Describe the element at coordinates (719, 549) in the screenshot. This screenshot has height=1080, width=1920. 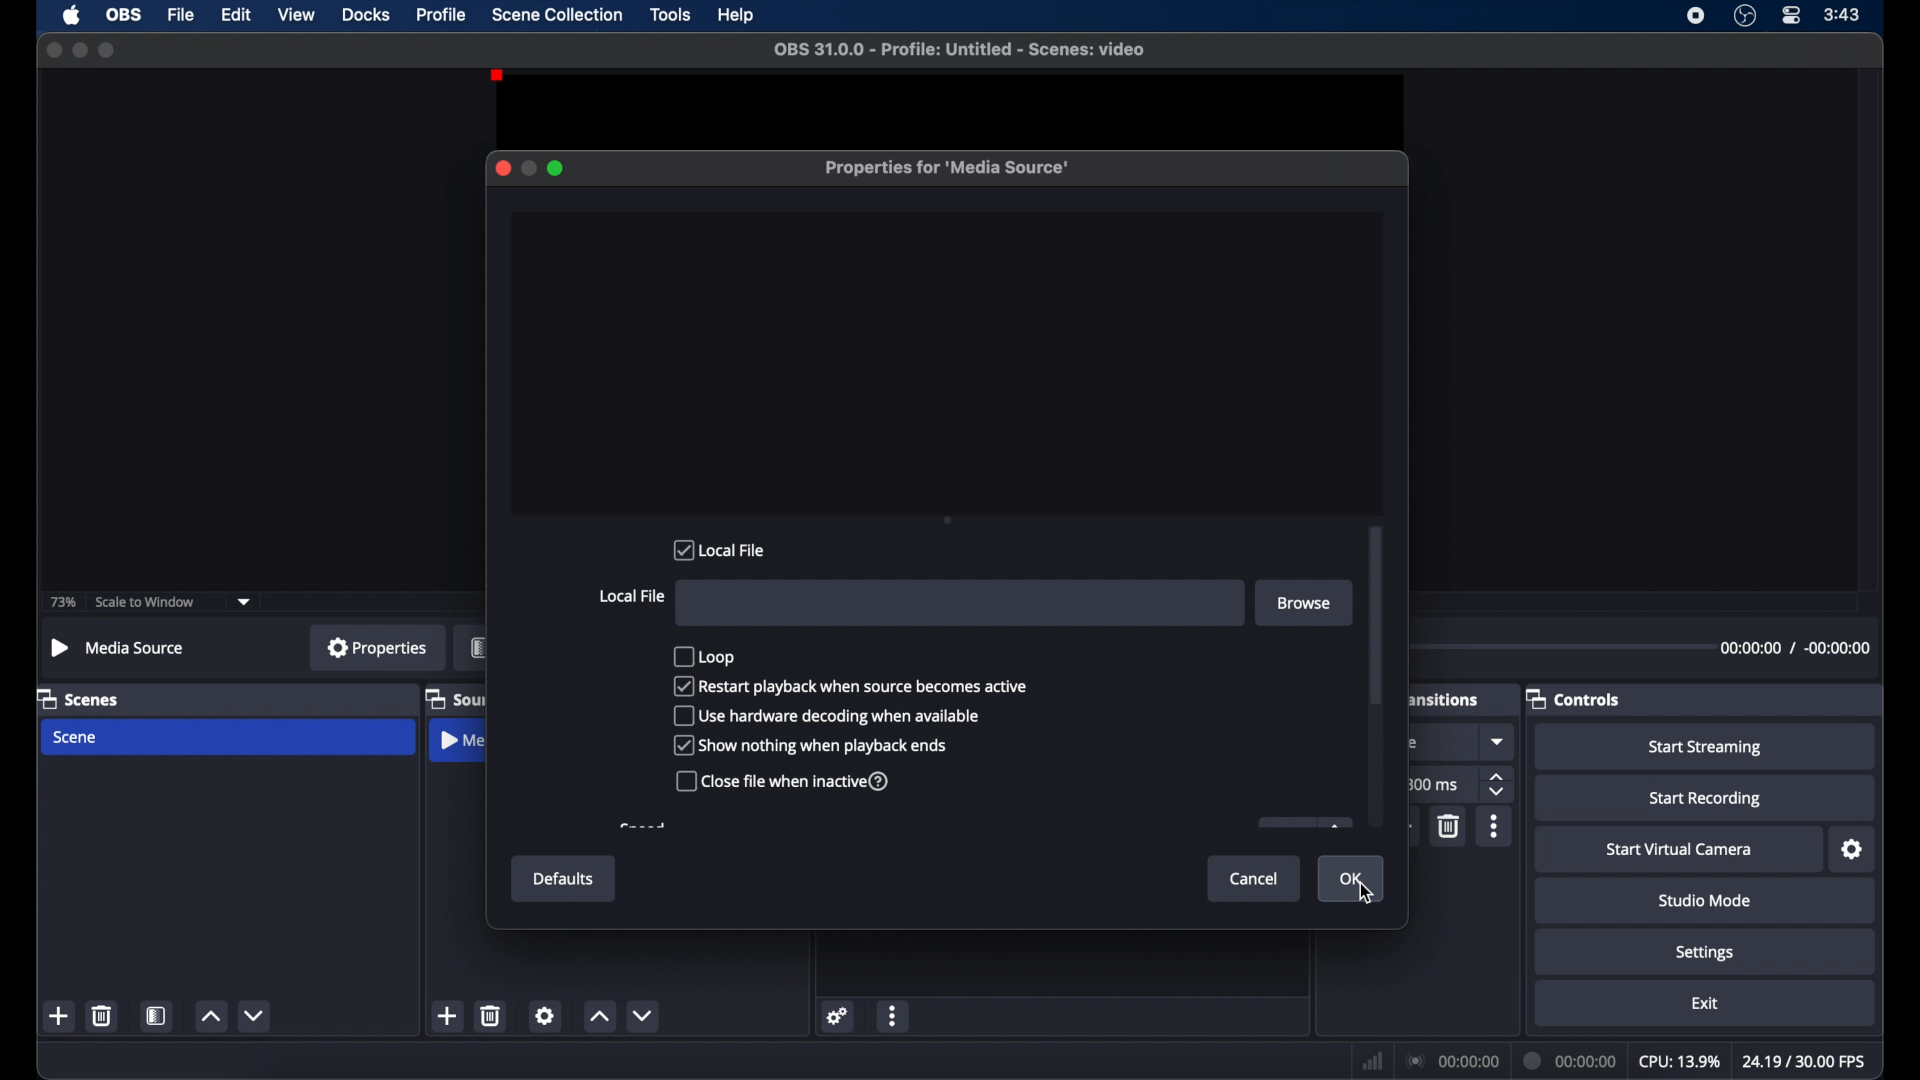
I see `local file` at that location.